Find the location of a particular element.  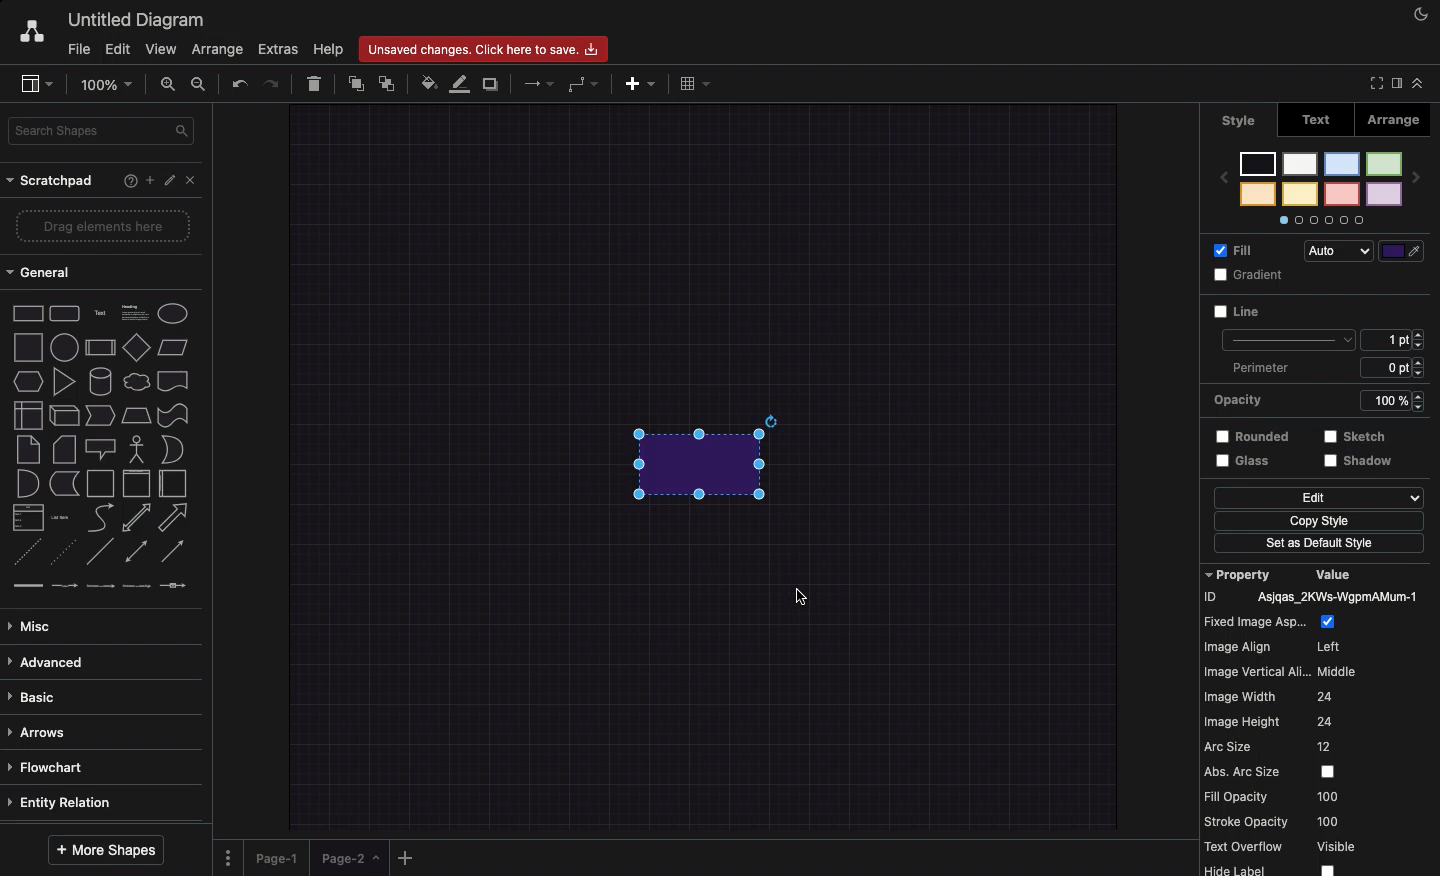

Table is located at coordinates (692, 83).